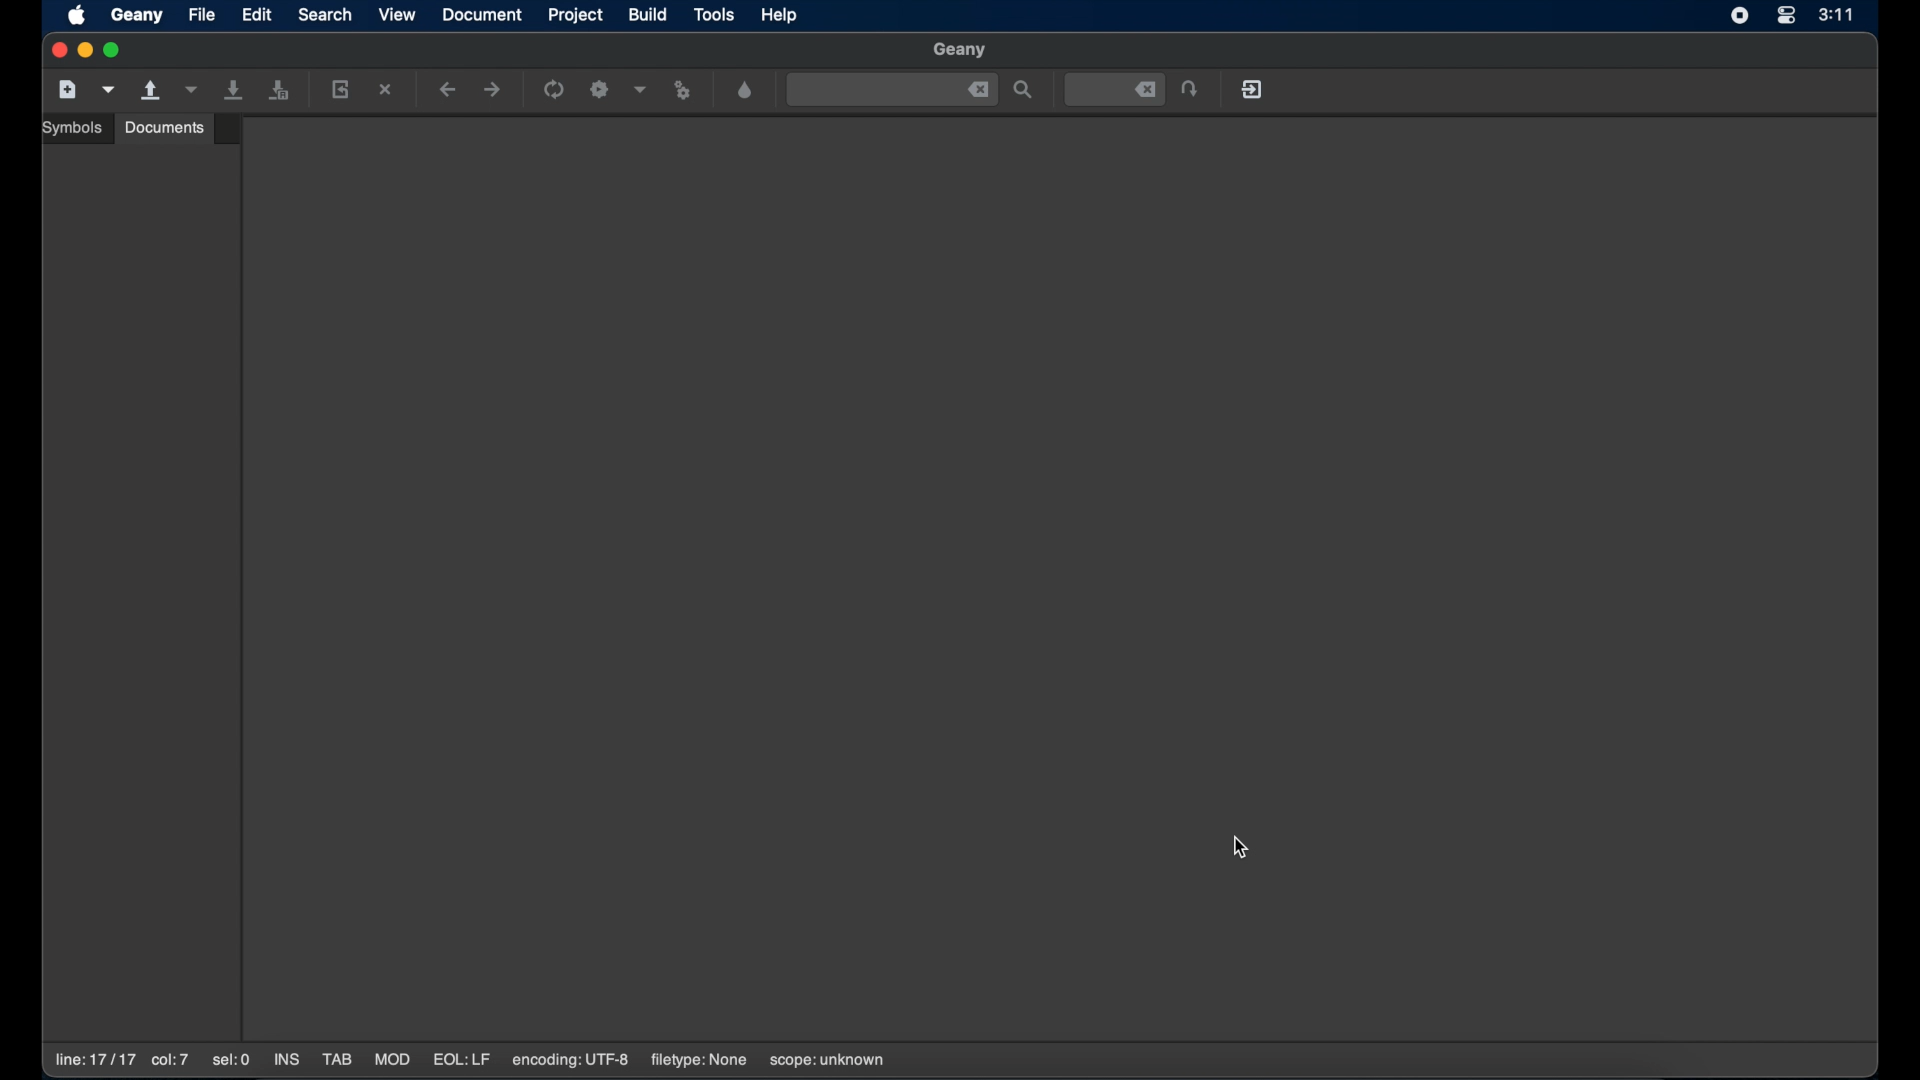  Describe the element at coordinates (68, 90) in the screenshot. I see `create a new file` at that location.